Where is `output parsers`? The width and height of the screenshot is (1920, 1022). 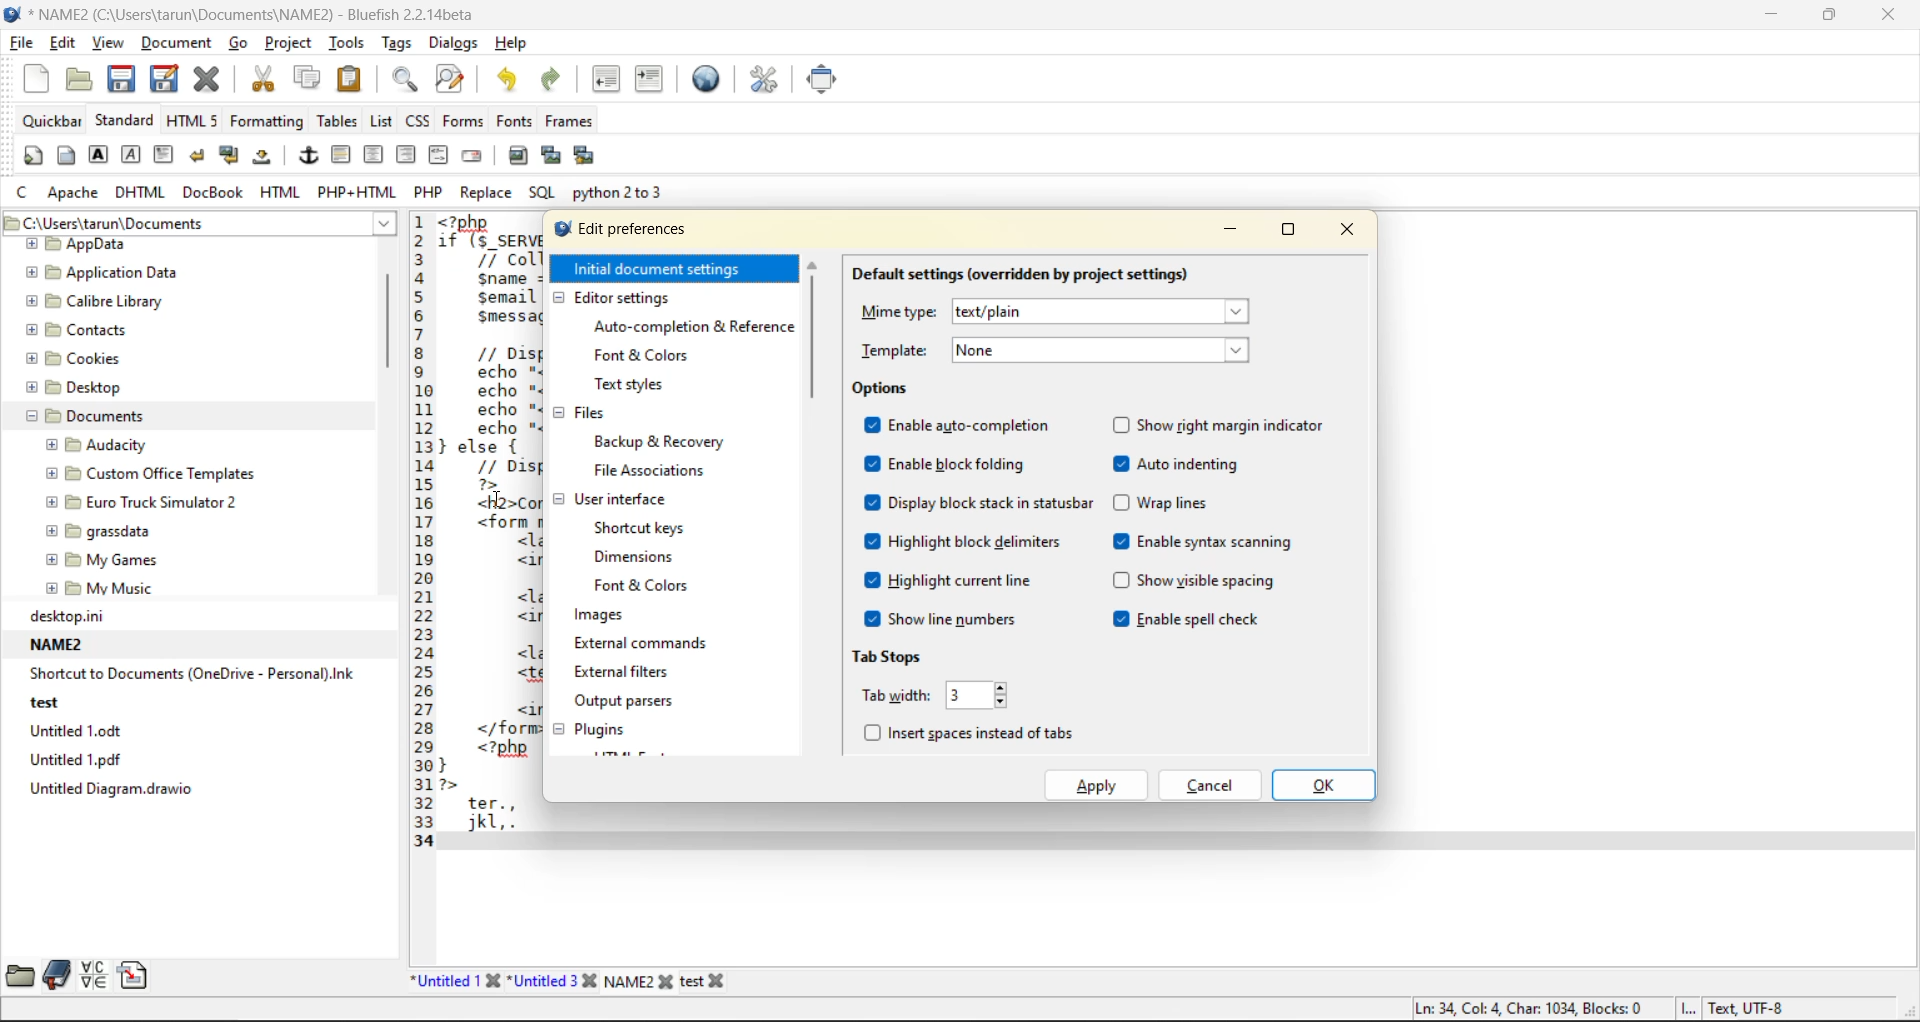
output parsers is located at coordinates (631, 703).